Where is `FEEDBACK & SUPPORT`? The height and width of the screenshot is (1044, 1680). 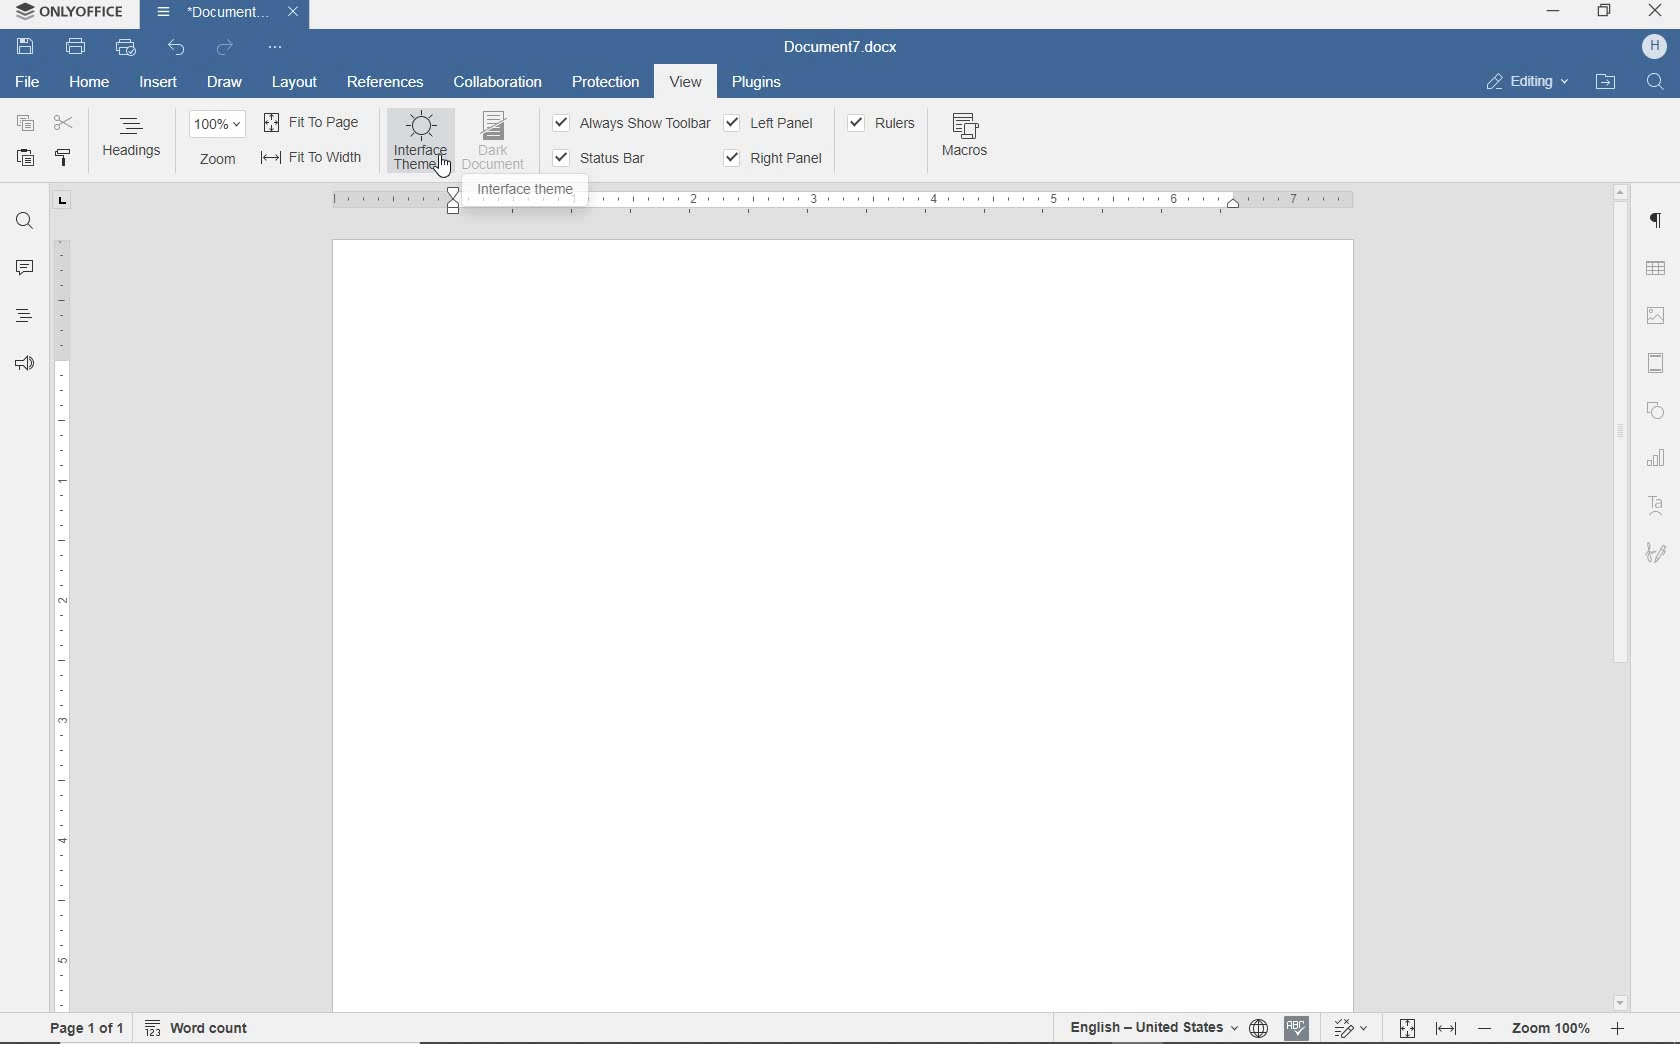
FEEDBACK & SUPPORT is located at coordinates (23, 366).